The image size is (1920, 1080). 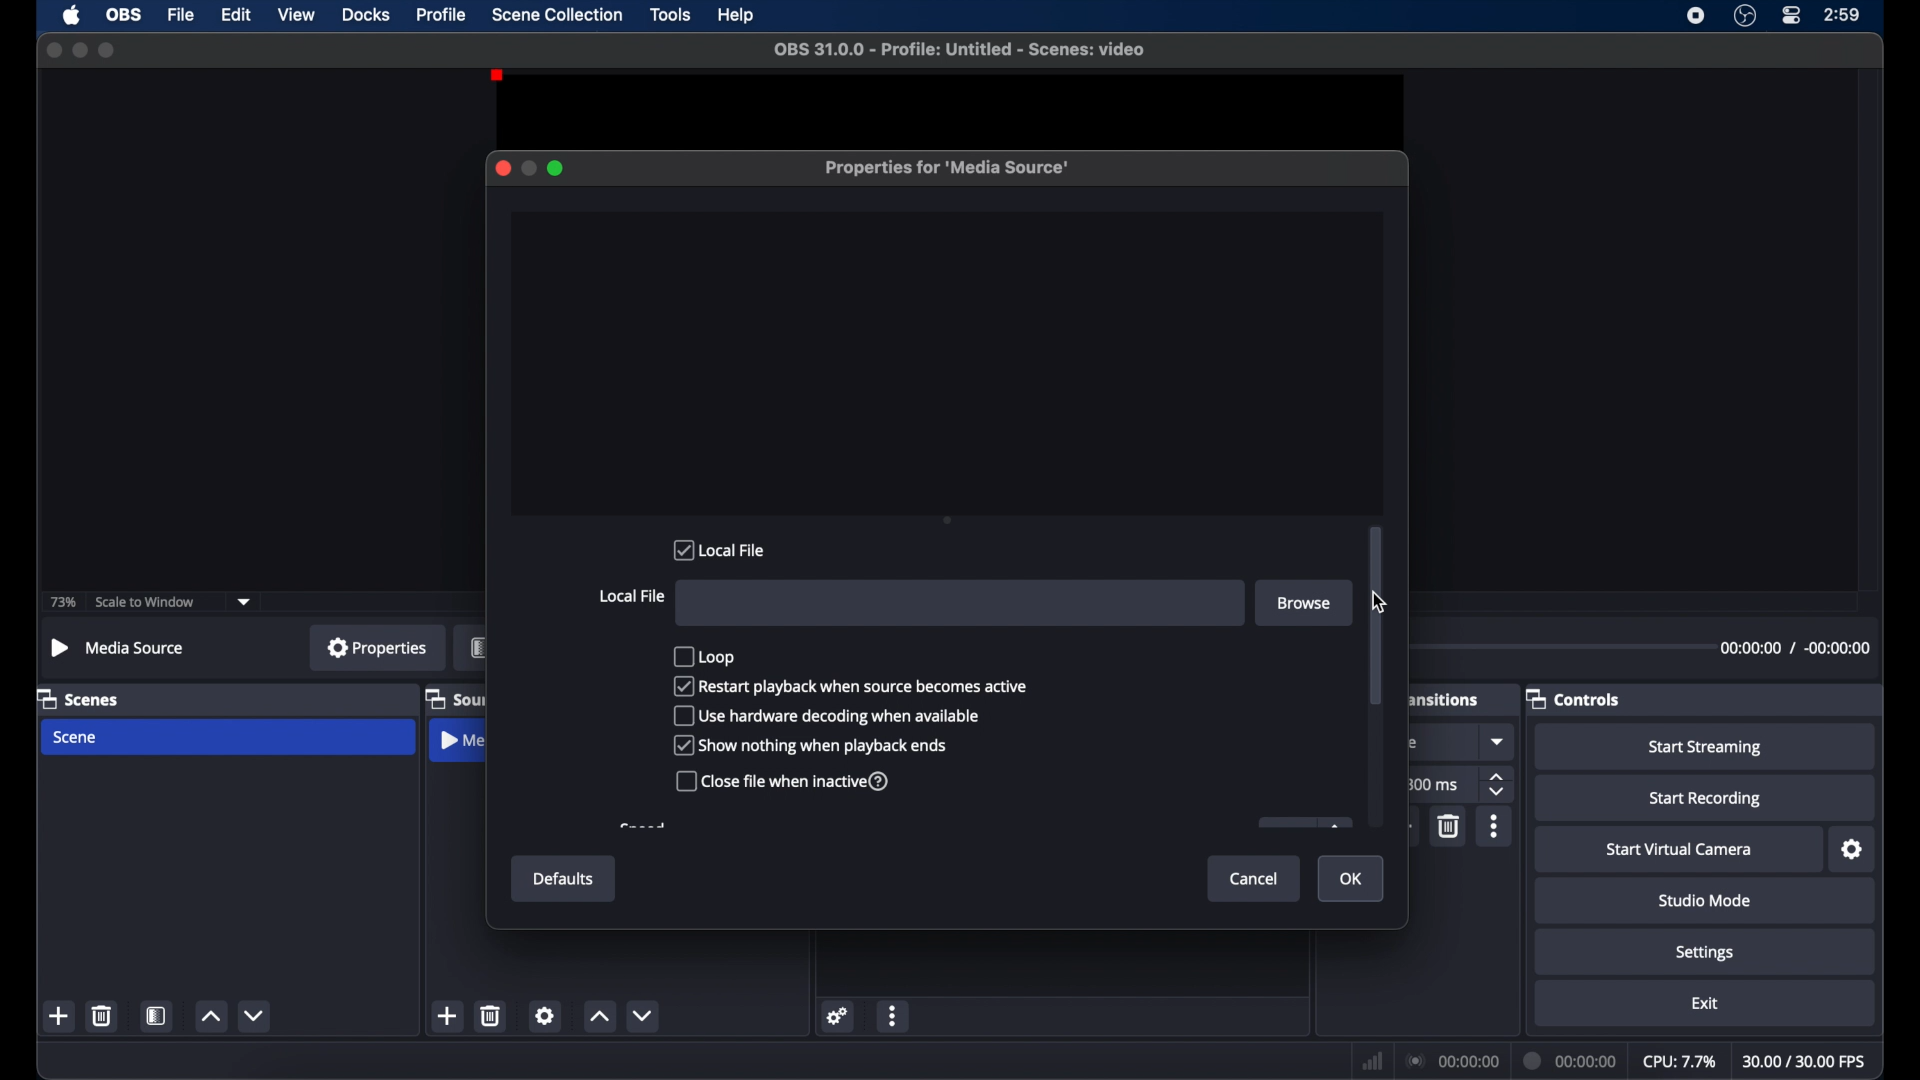 What do you see at coordinates (1572, 698) in the screenshot?
I see `controls` at bounding box center [1572, 698].